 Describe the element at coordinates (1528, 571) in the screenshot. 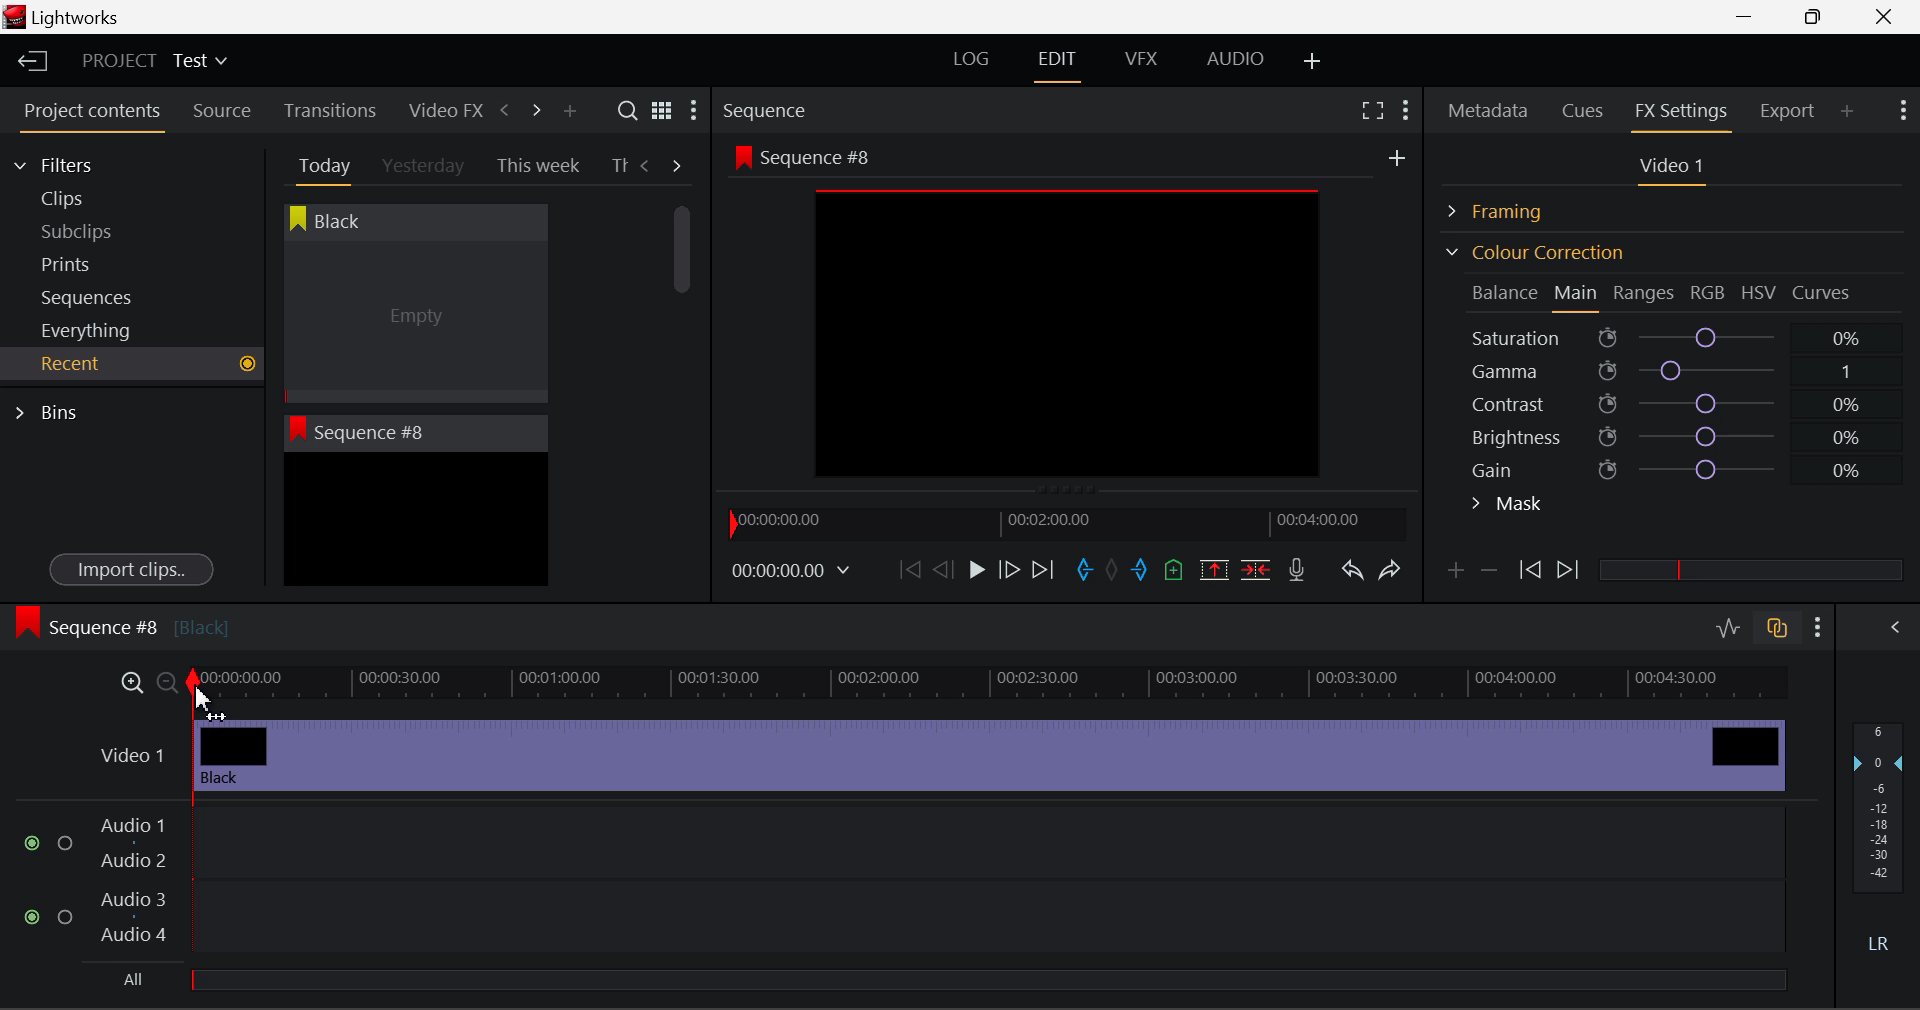

I see `Previous keyframe` at that location.